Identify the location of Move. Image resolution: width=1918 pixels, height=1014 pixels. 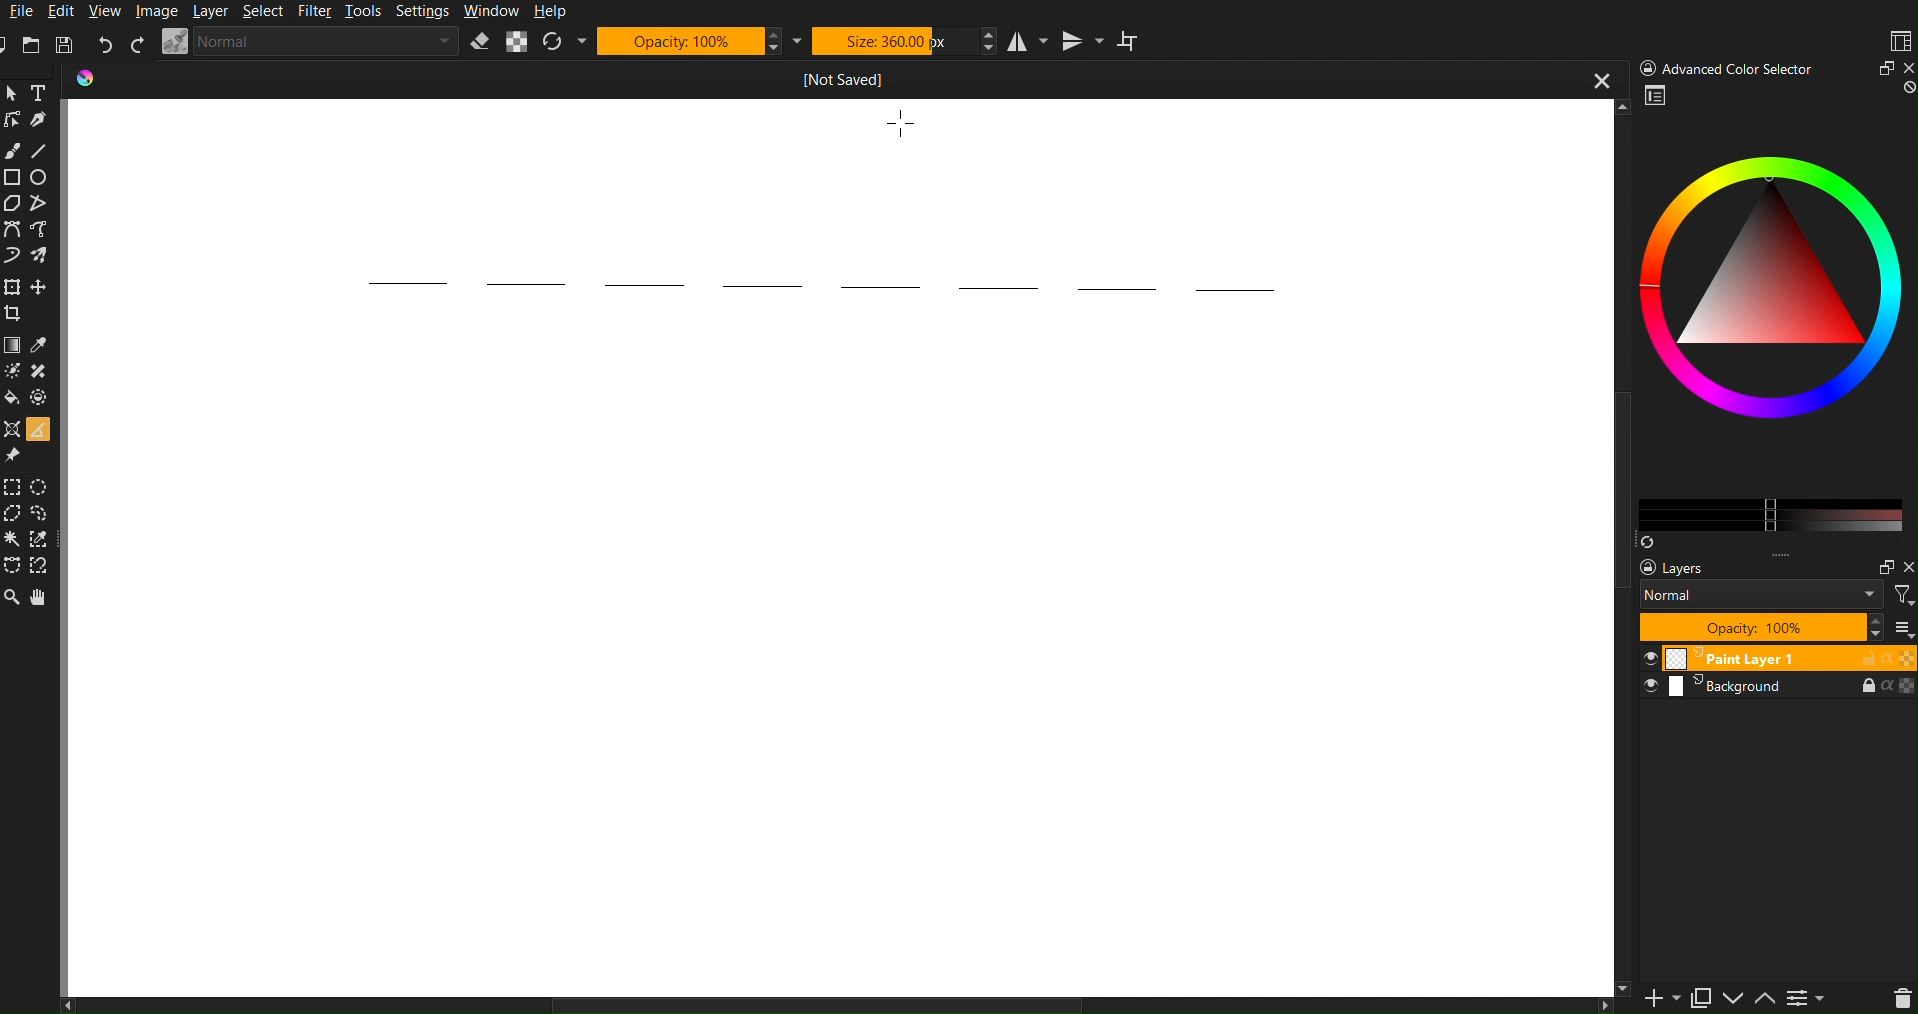
(43, 285).